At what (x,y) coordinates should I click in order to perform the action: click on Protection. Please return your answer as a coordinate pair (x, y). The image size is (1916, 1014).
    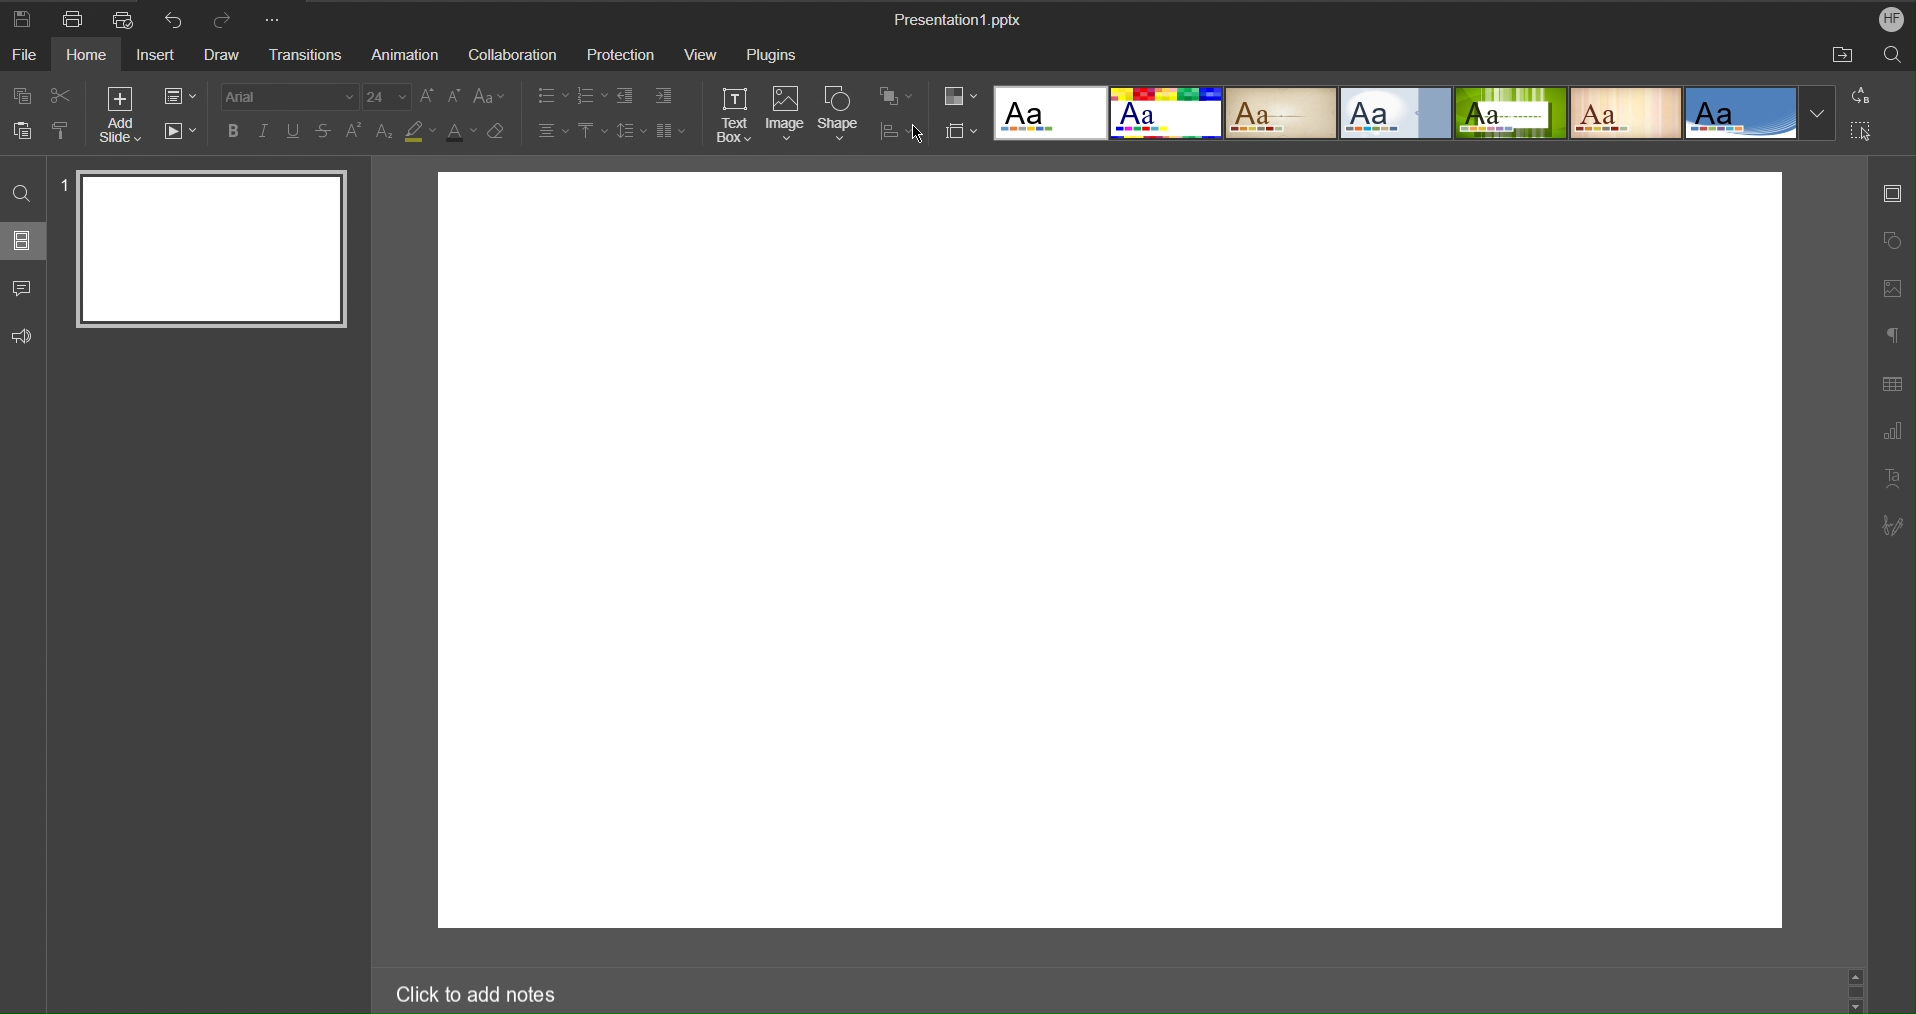
    Looking at the image, I should click on (623, 52).